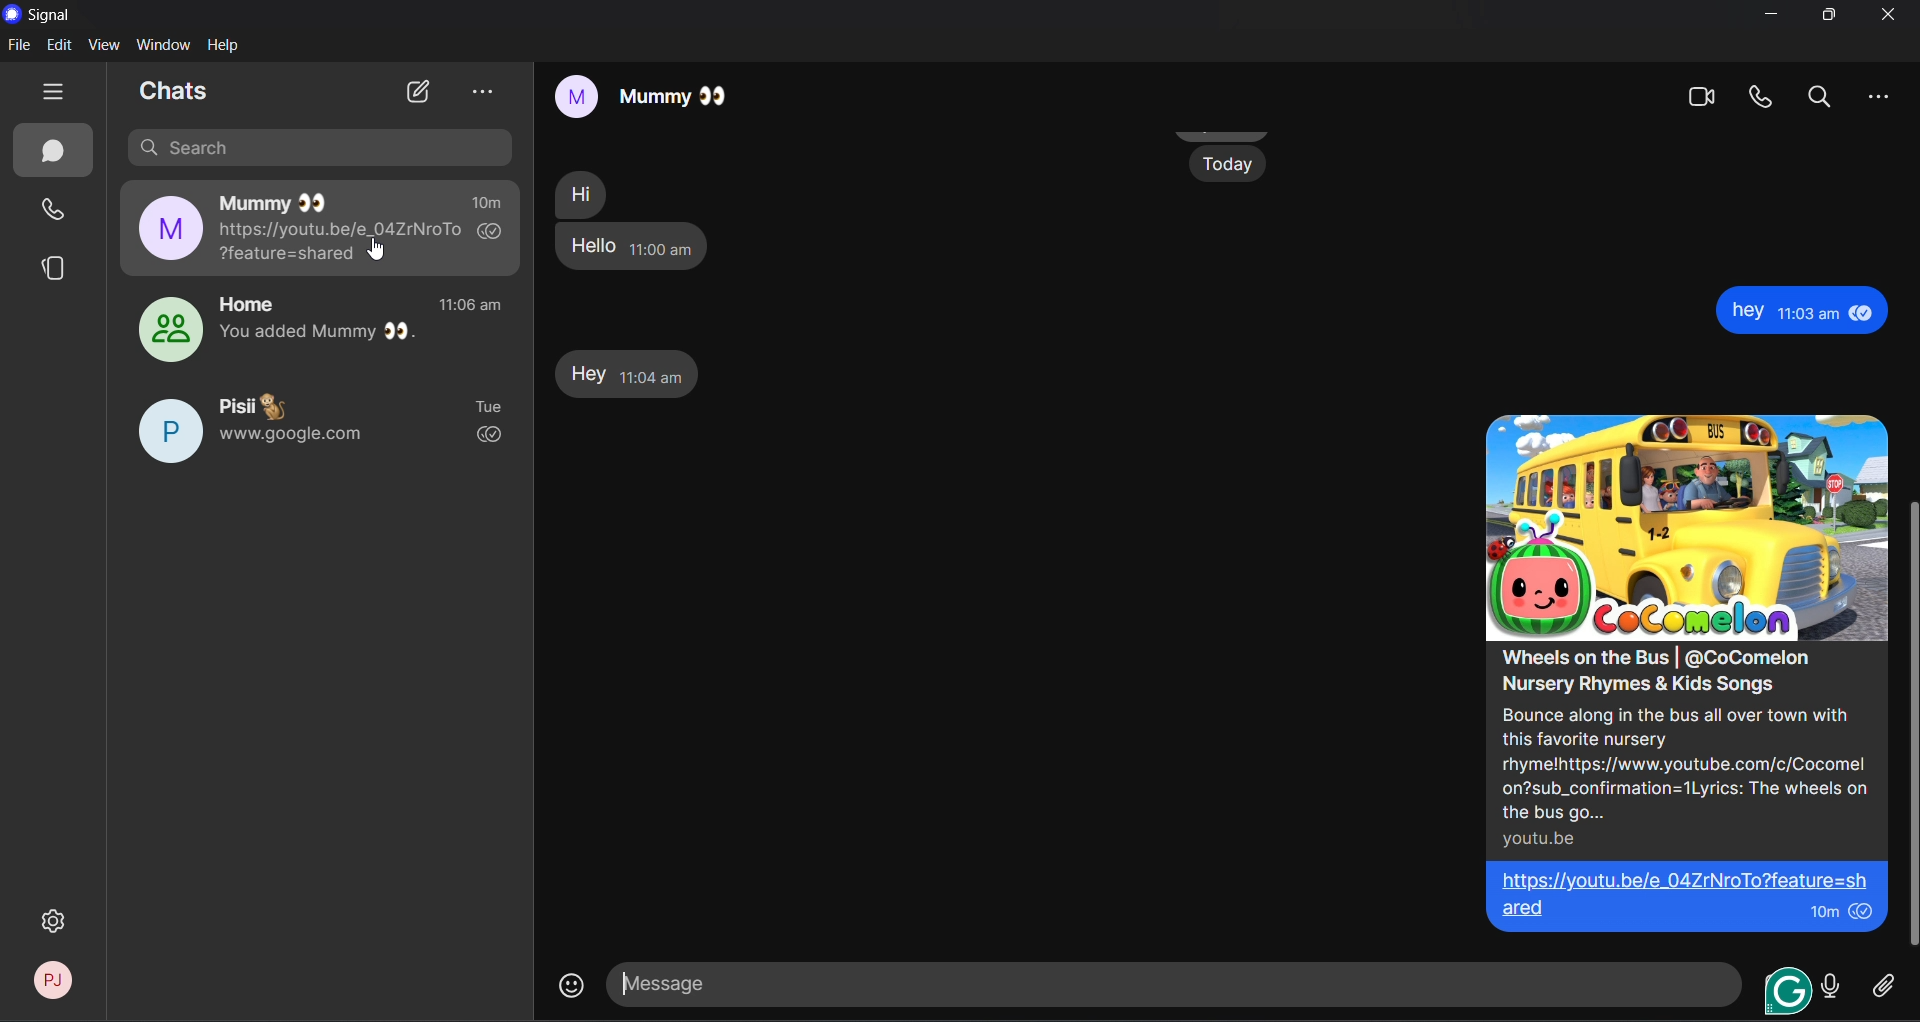 This screenshot has width=1920, height=1022. Describe the element at coordinates (223, 46) in the screenshot. I see `help` at that location.